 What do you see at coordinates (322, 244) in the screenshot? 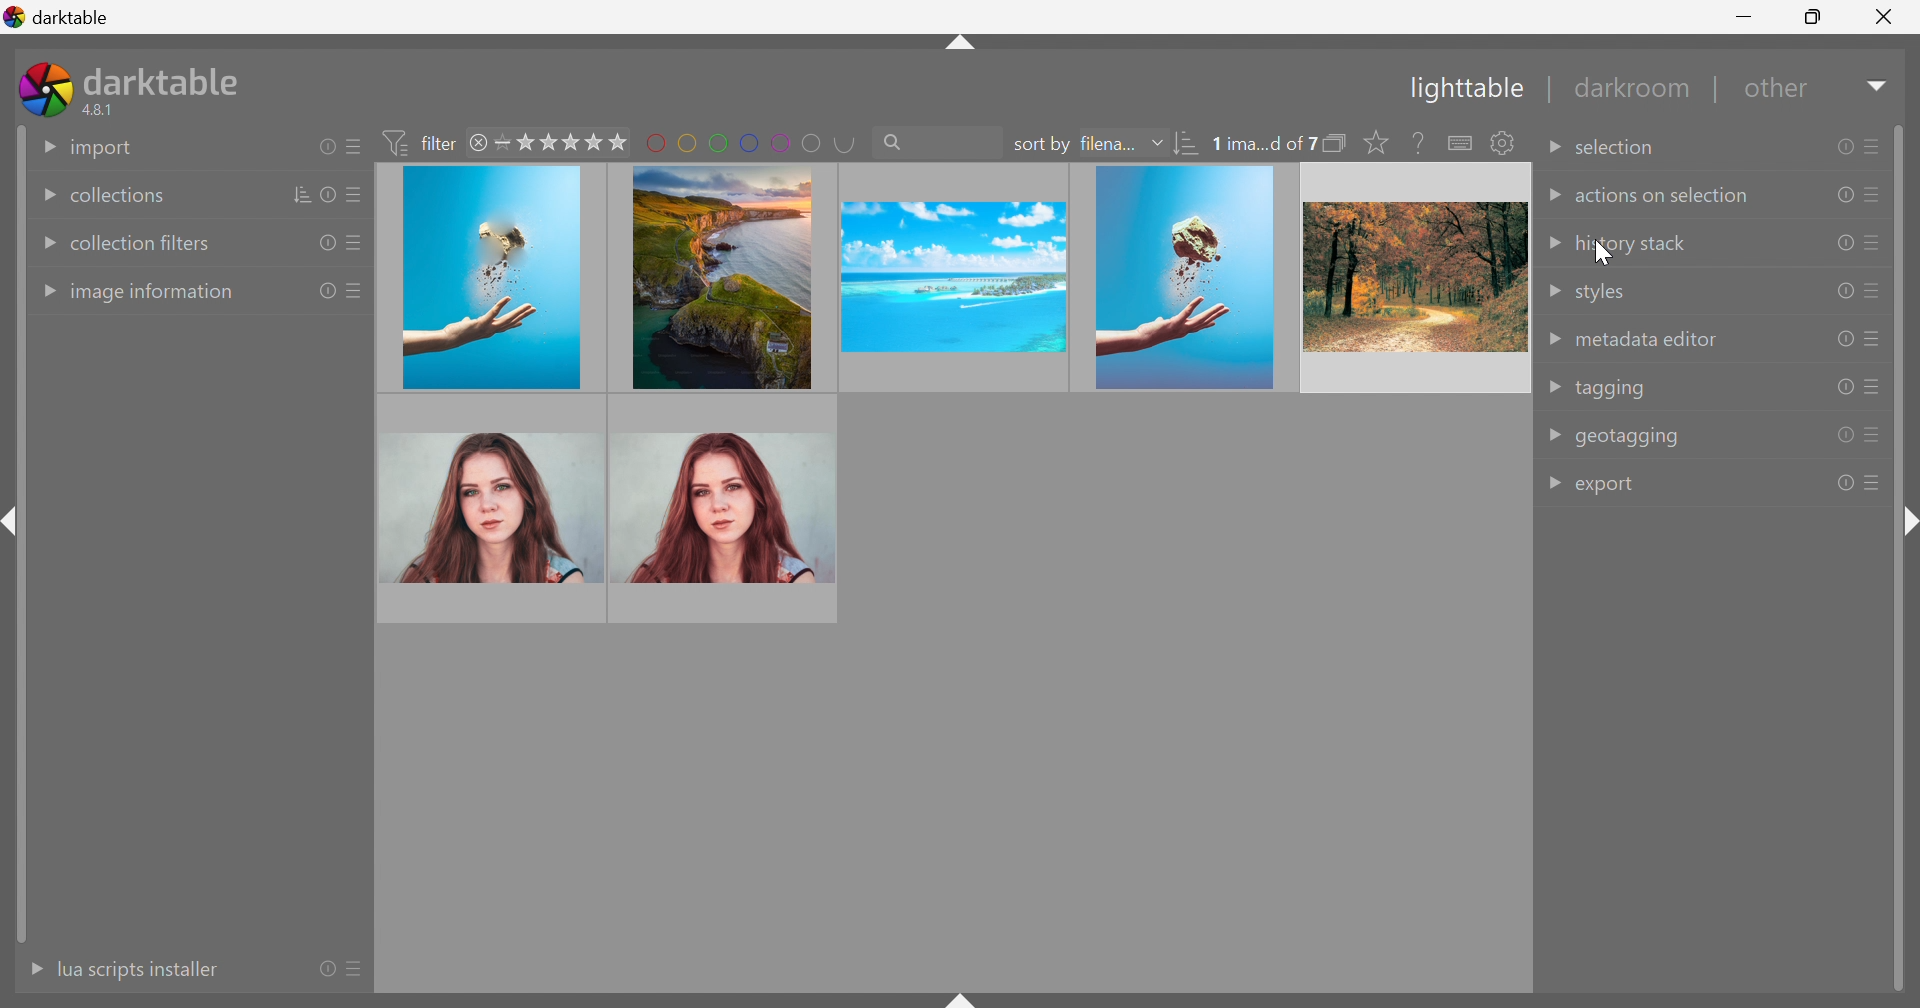
I see `reset` at bounding box center [322, 244].